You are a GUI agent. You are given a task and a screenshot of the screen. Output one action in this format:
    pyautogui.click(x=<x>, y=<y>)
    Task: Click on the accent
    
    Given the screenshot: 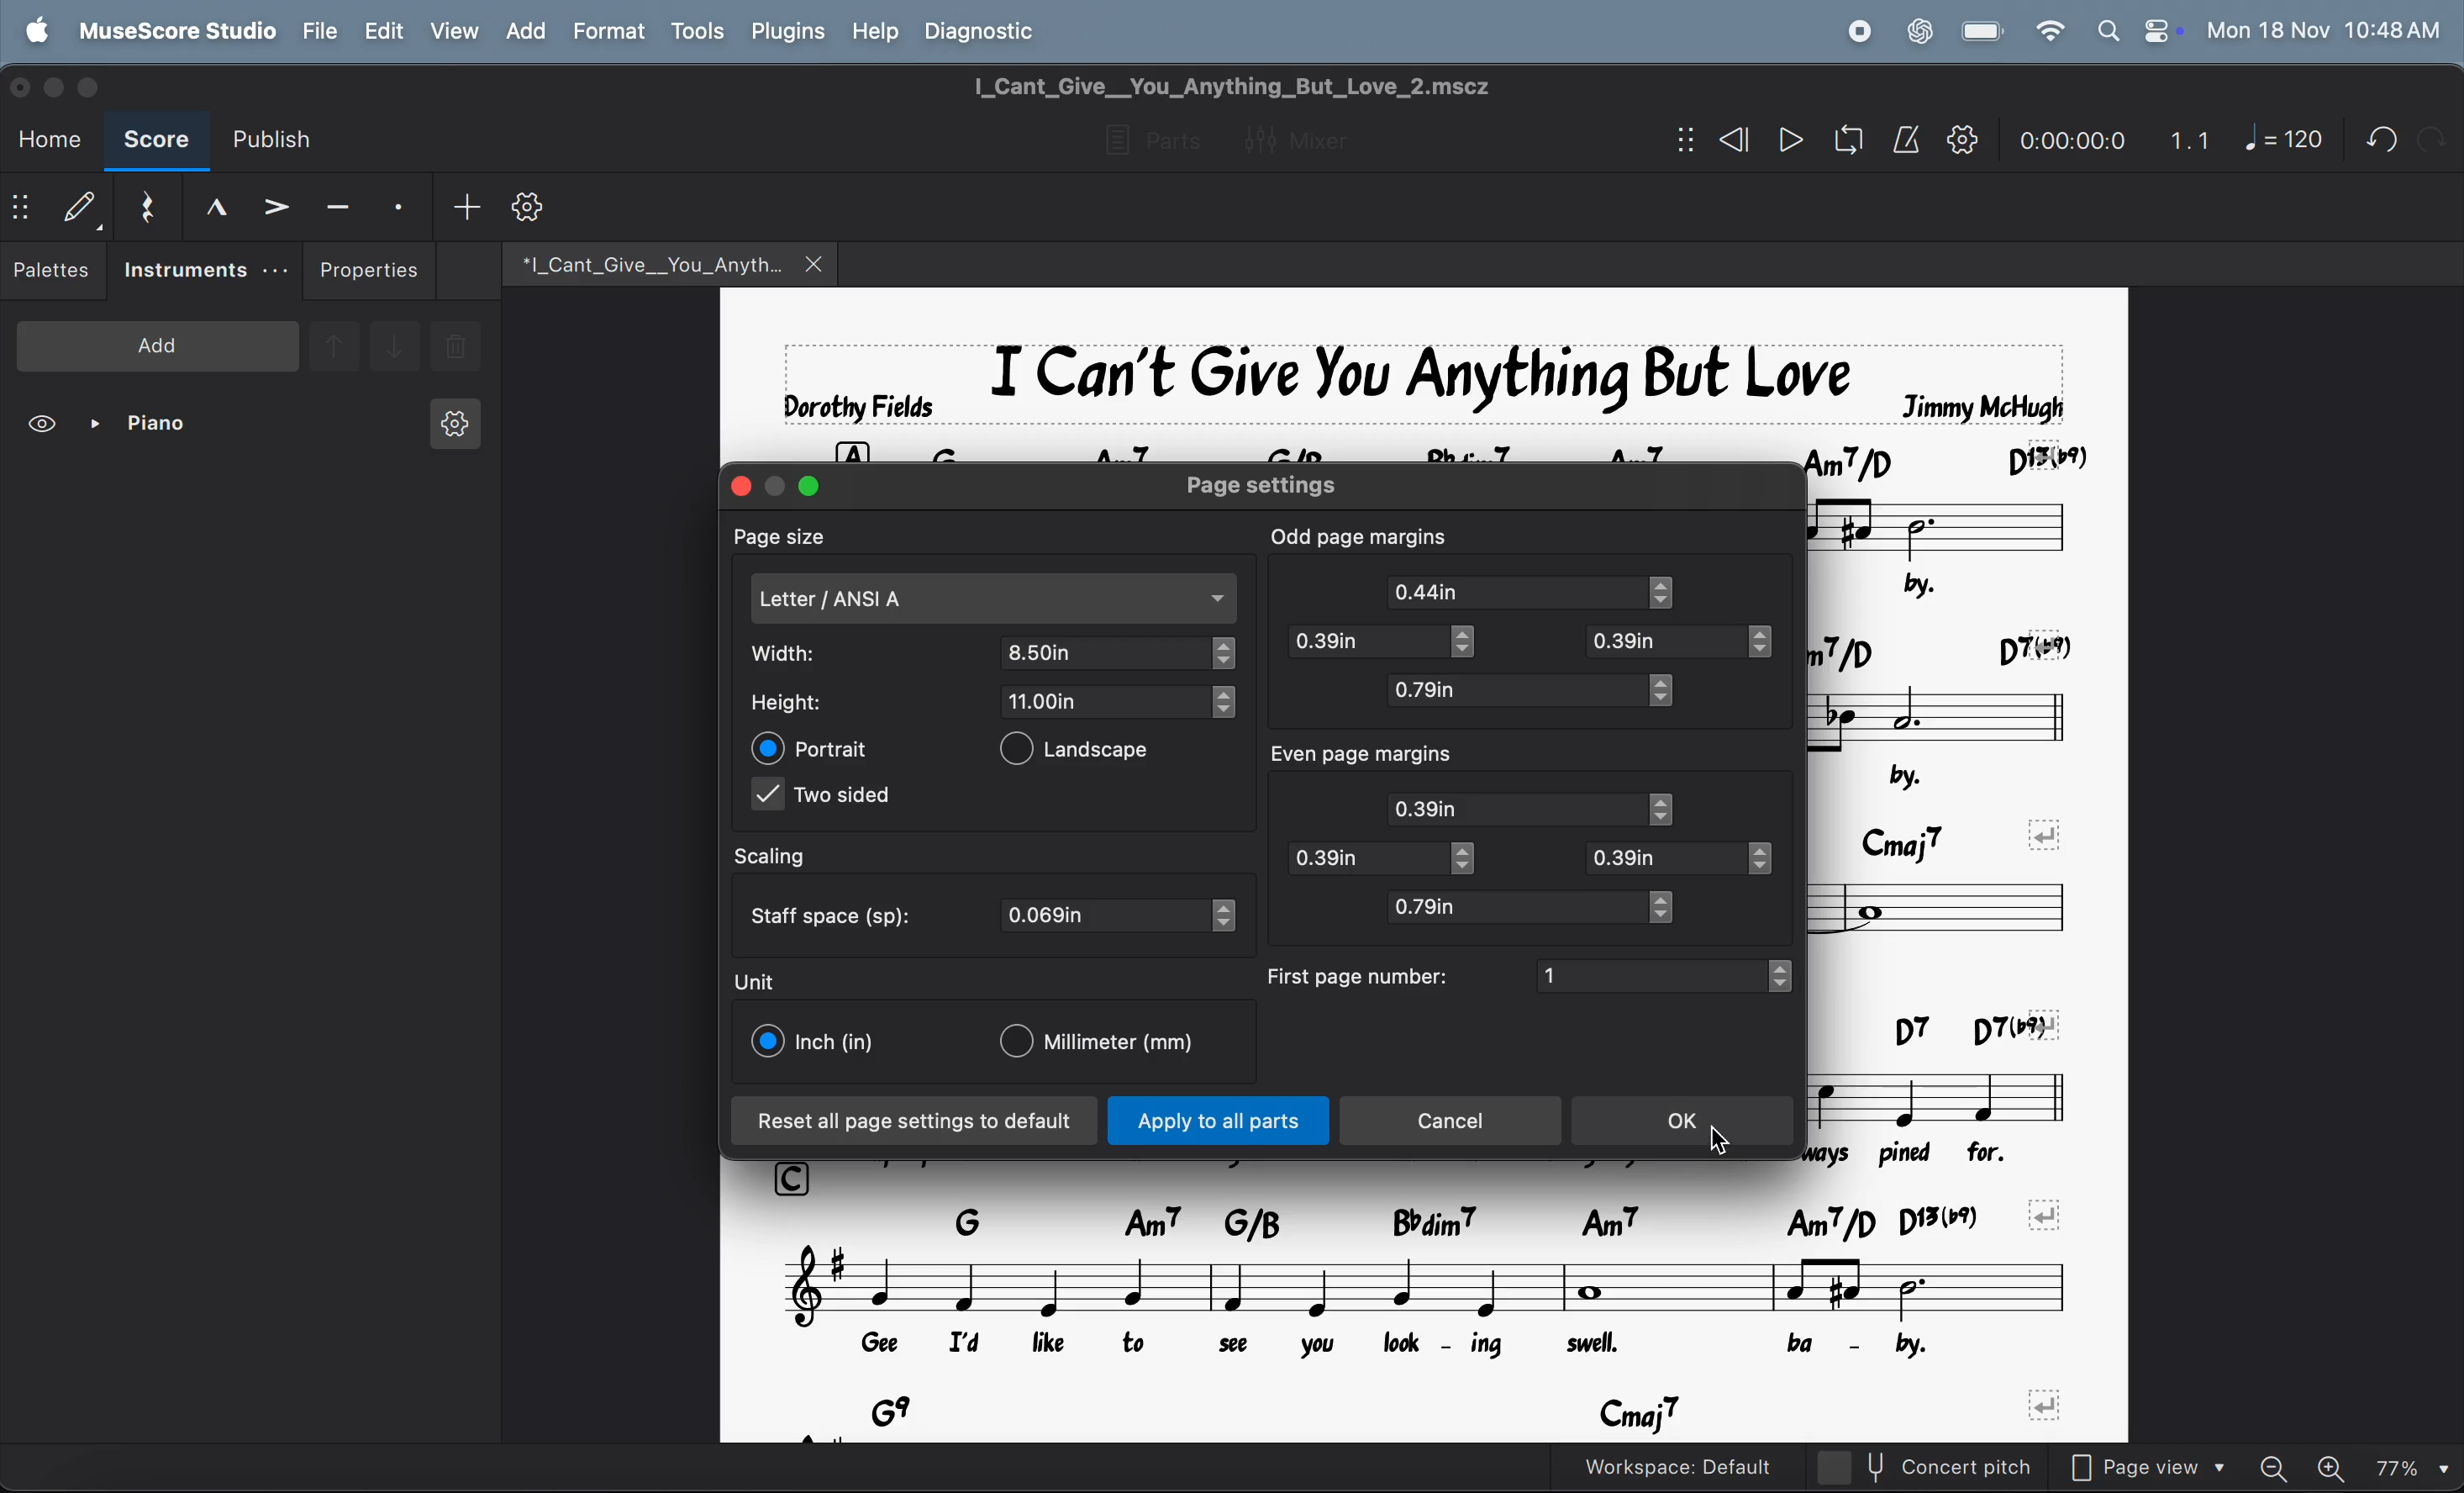 What is the action you would take?
    pyautogui.click(x=275, y=205)
    